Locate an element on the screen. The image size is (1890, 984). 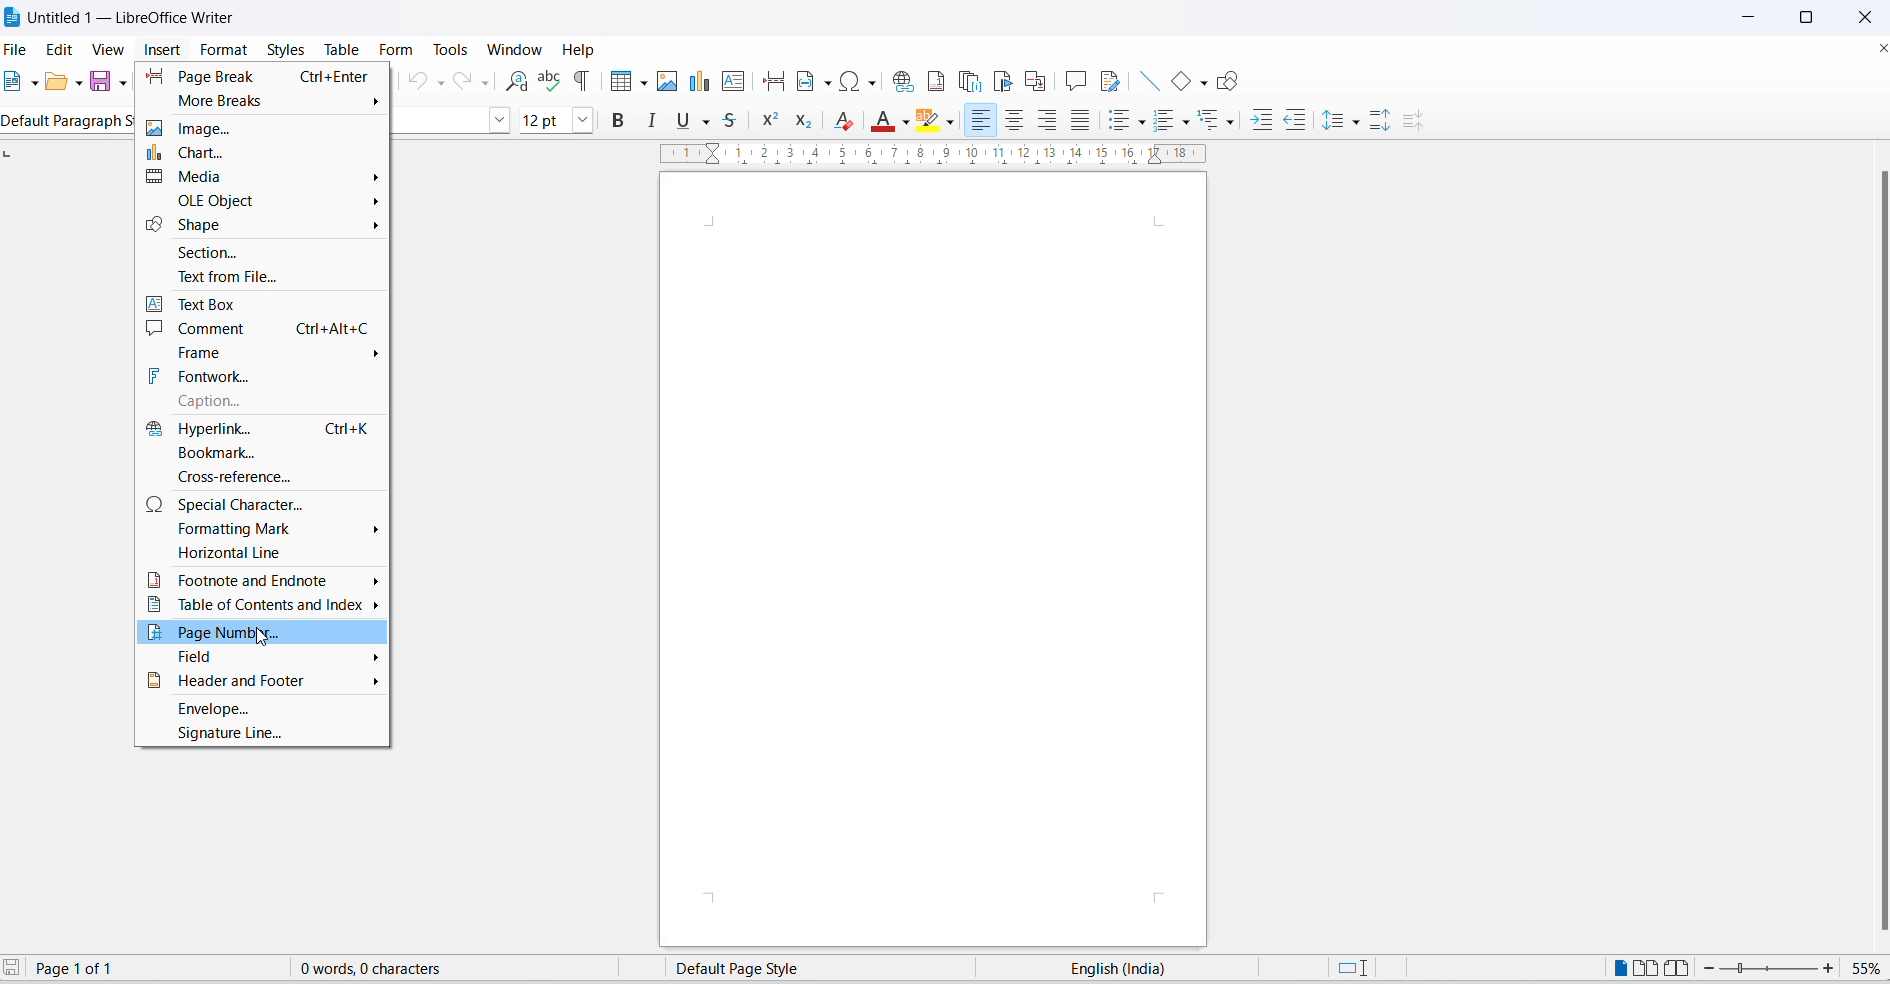
form is located at coordinates (396, 50).